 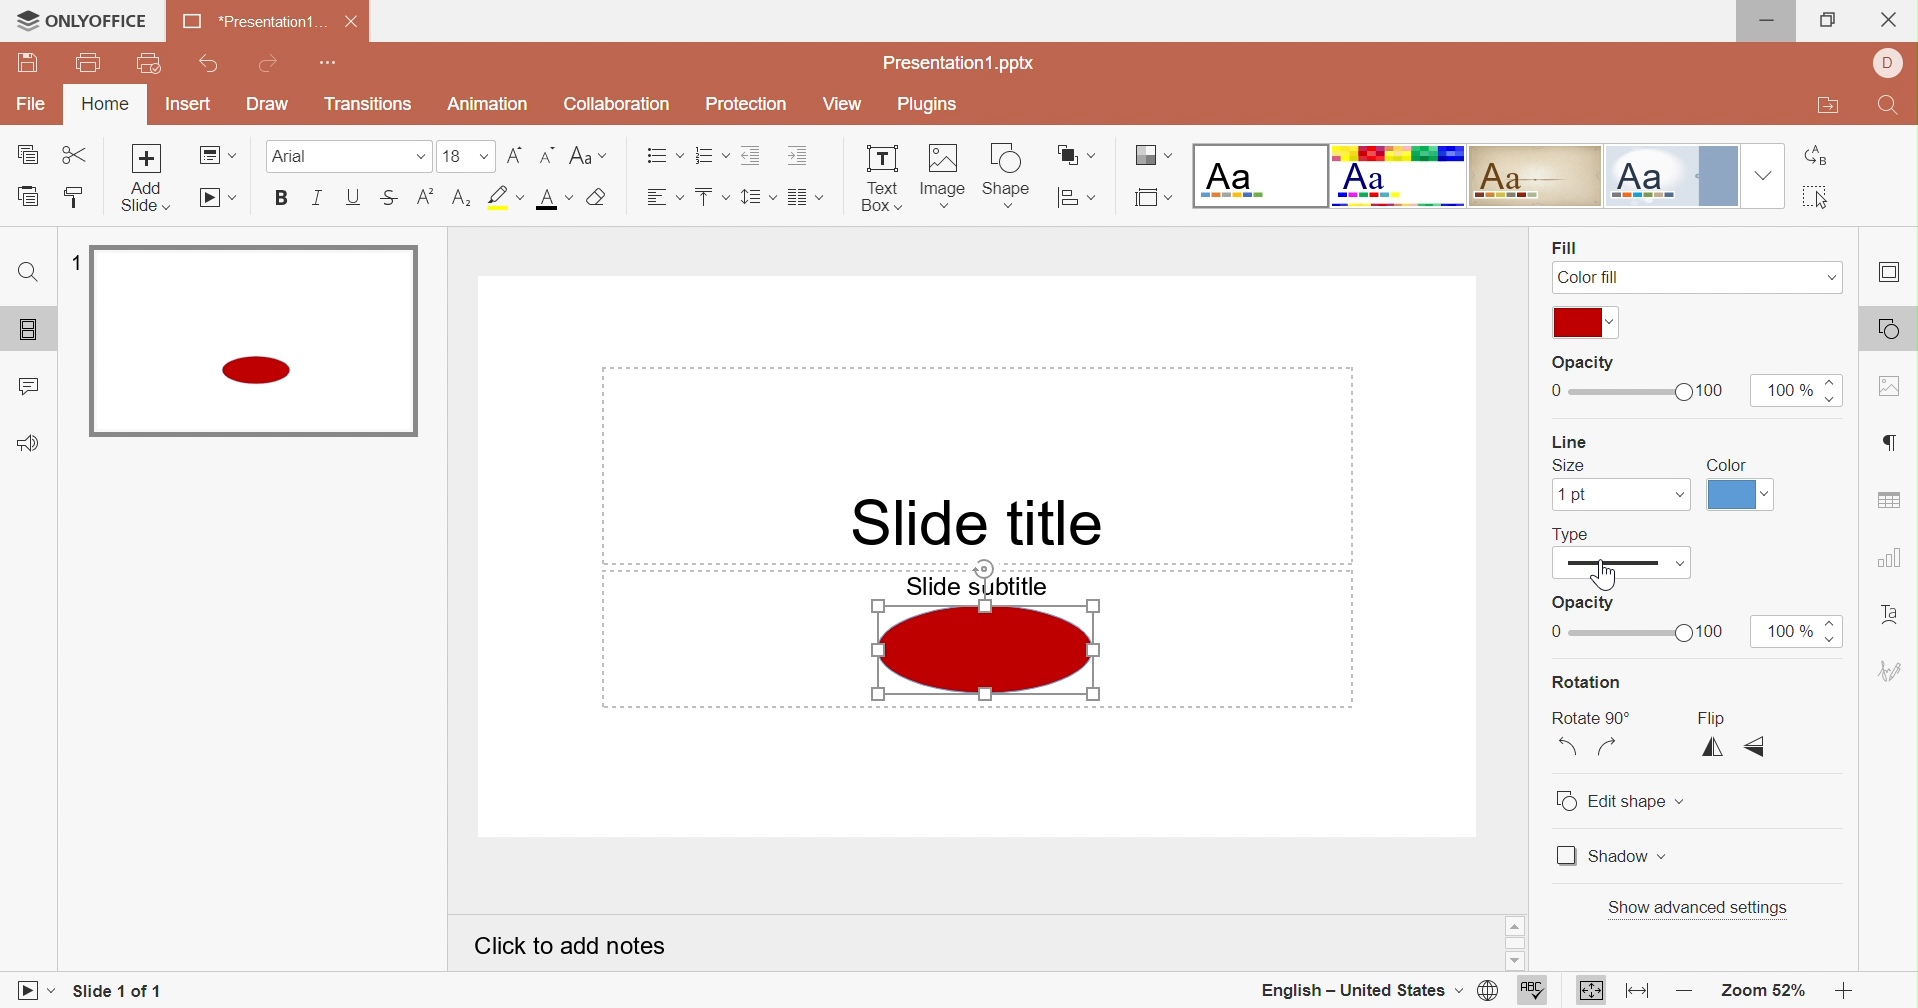 What do you see at coordinates (1893, 387) in the screenshot?
I see `Image settings` at bounding box center [1893, 387].